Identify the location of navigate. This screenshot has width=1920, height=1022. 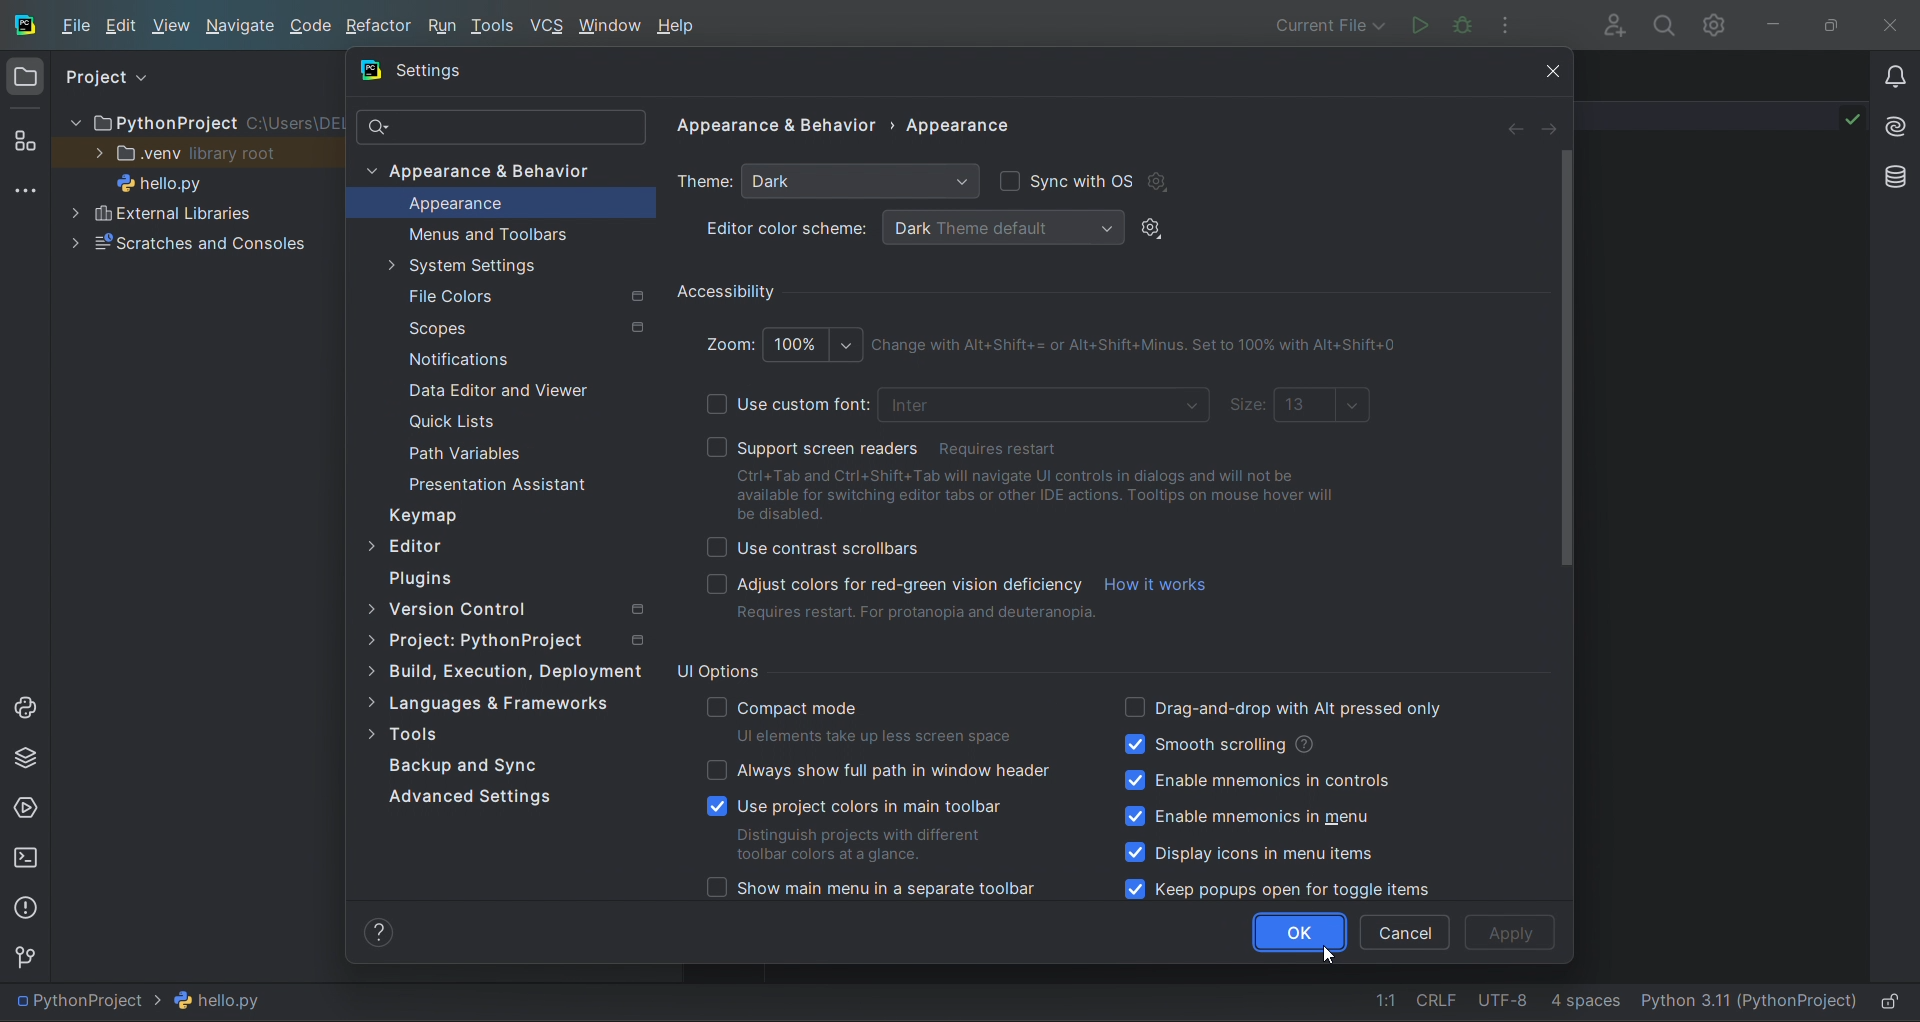
(235, 26).